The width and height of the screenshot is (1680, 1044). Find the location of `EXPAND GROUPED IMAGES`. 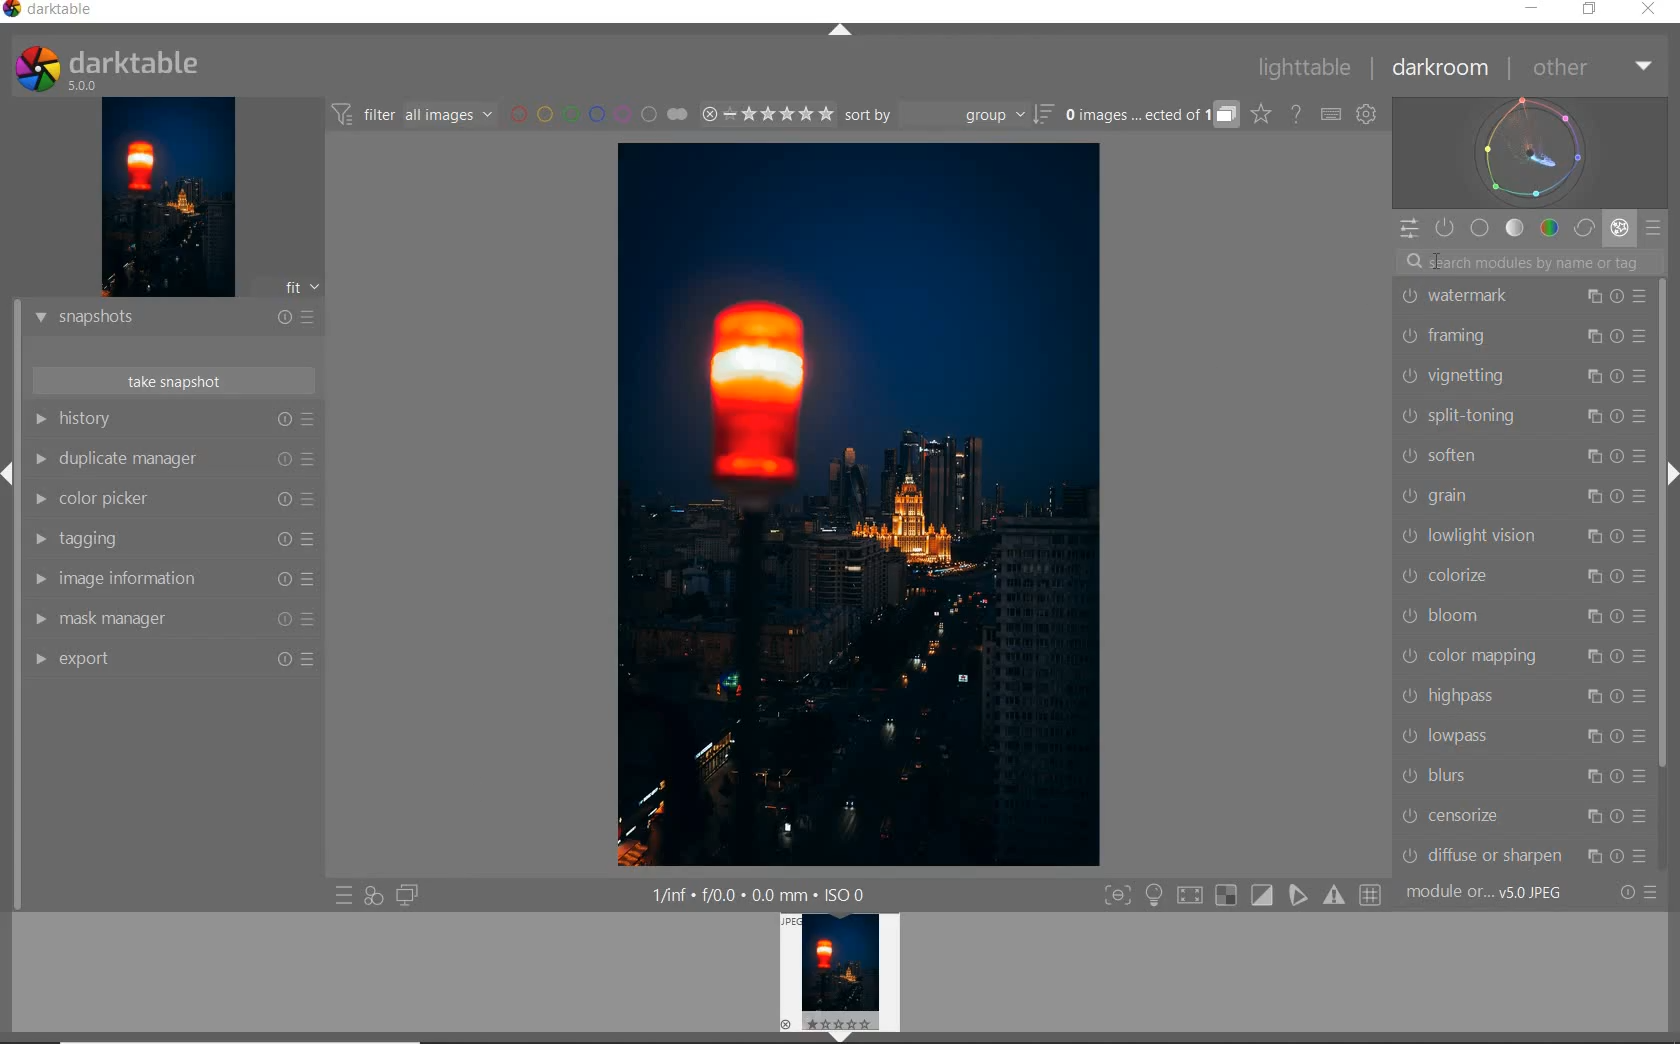

EXPAND GROUPED IMAGES is located at coordinates (1149, 116).